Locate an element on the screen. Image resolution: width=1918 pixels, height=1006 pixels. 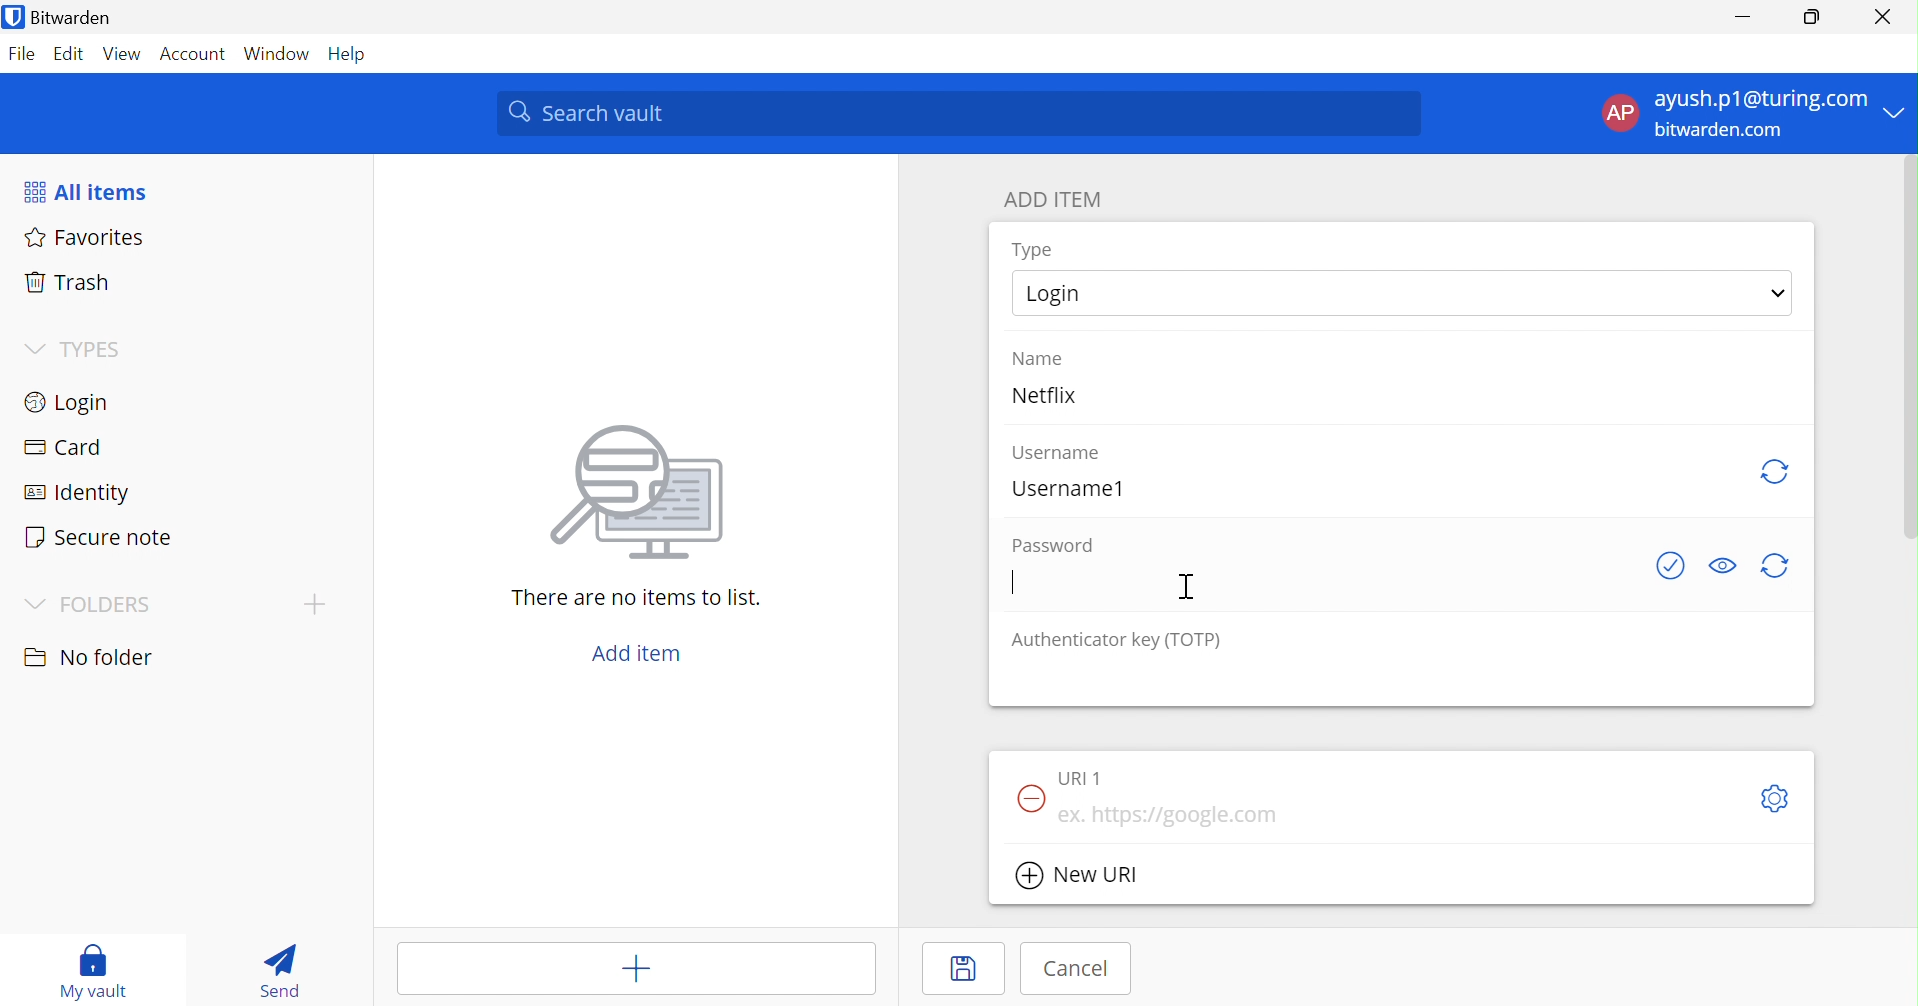
View is located at coordinates (122, 54).